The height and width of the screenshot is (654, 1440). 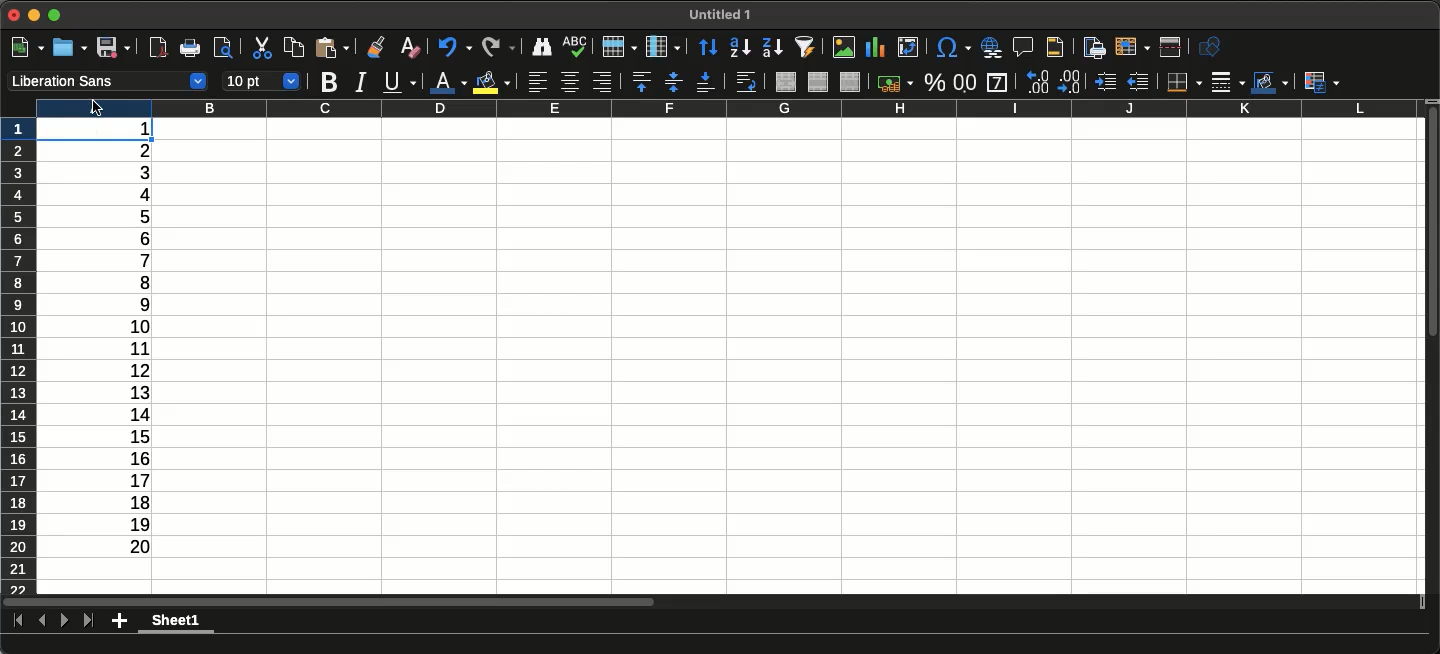 I want to click on Sort, so click(x=704, y=48).